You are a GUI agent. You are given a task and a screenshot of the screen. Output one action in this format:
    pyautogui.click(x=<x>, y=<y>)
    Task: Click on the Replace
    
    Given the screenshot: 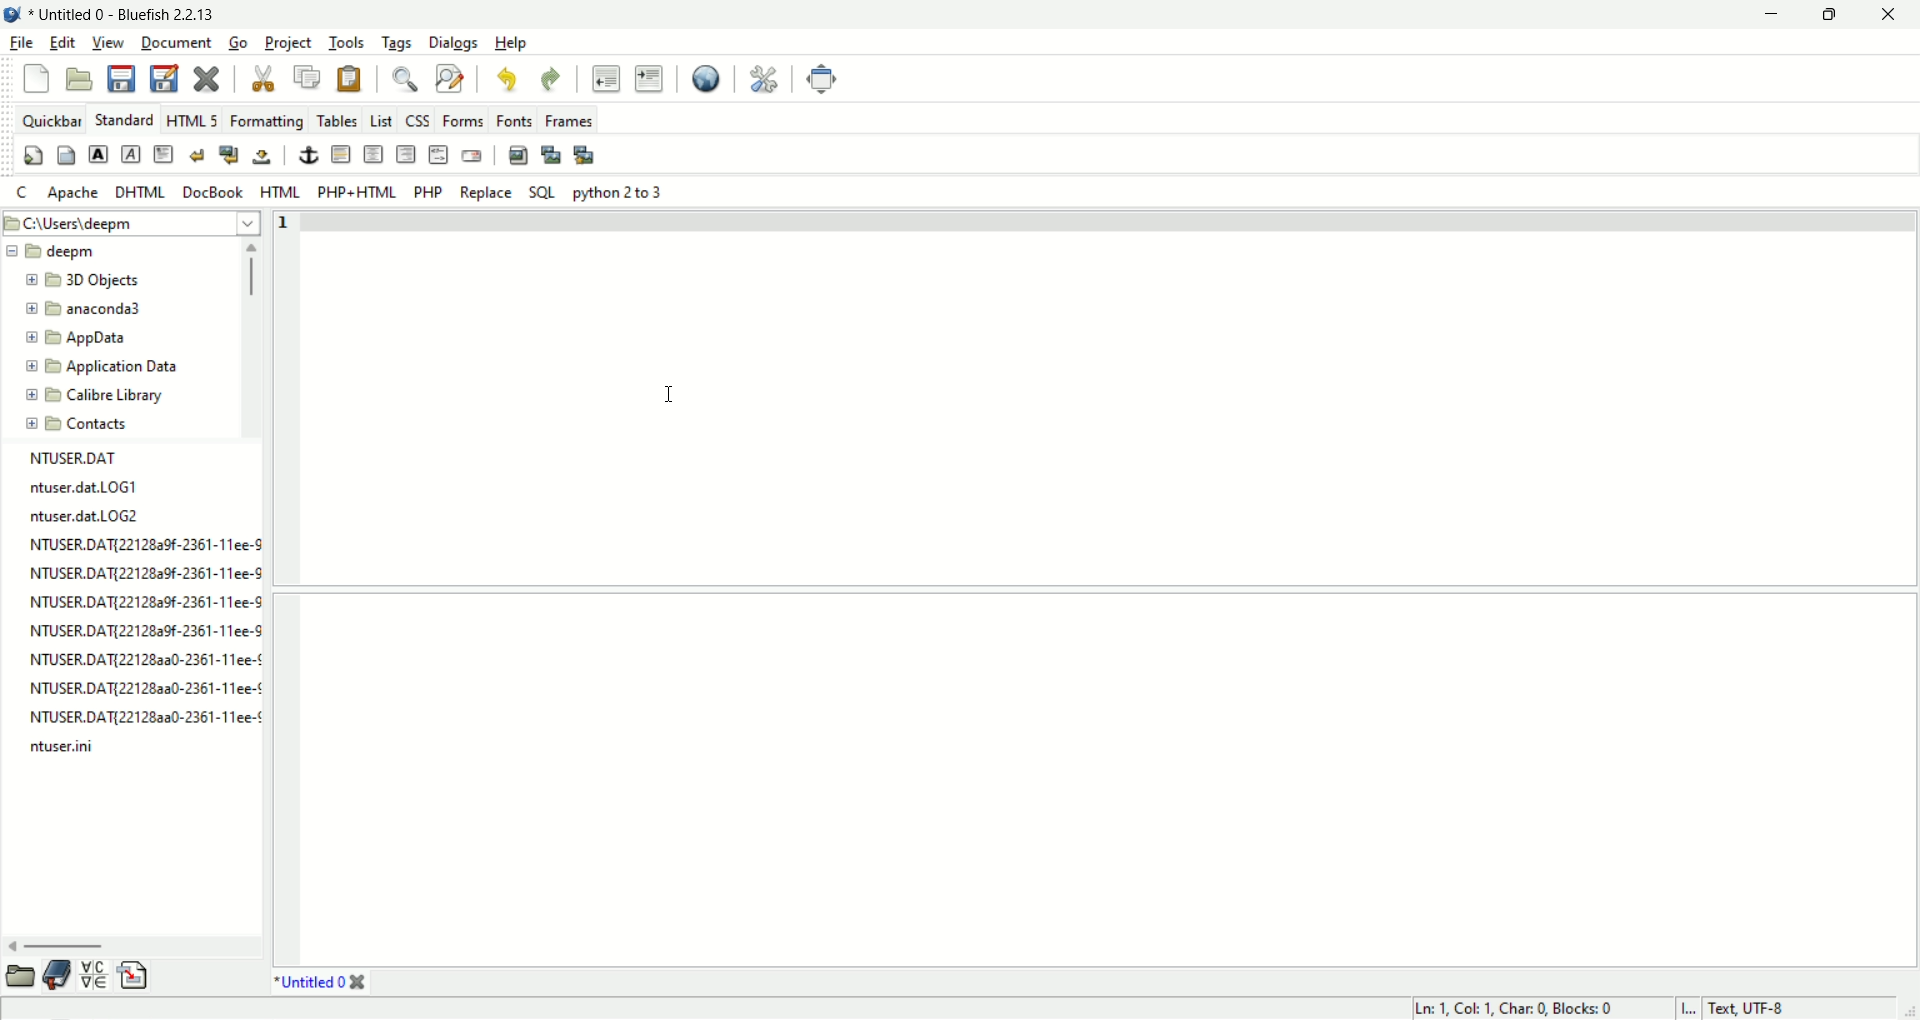 What is the action you would take?
    pyautogui.click(x=485, y=191)
    